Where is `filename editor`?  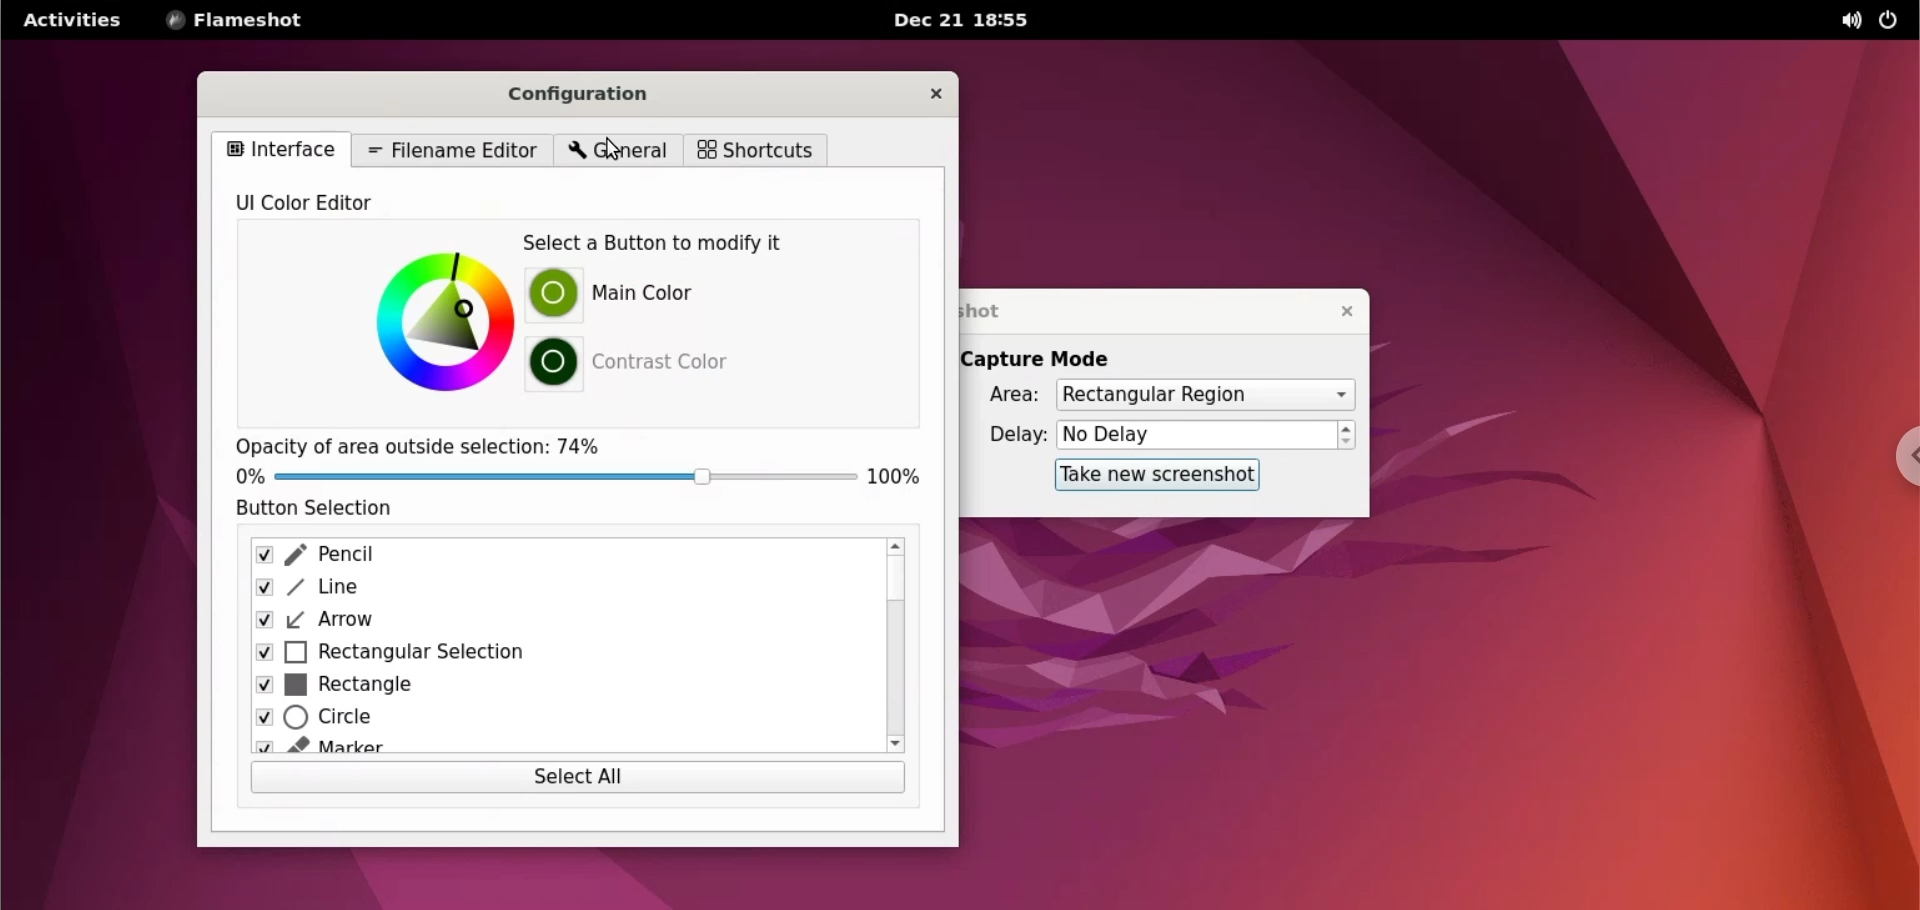 filename editor is located at coordinates (454, 149).